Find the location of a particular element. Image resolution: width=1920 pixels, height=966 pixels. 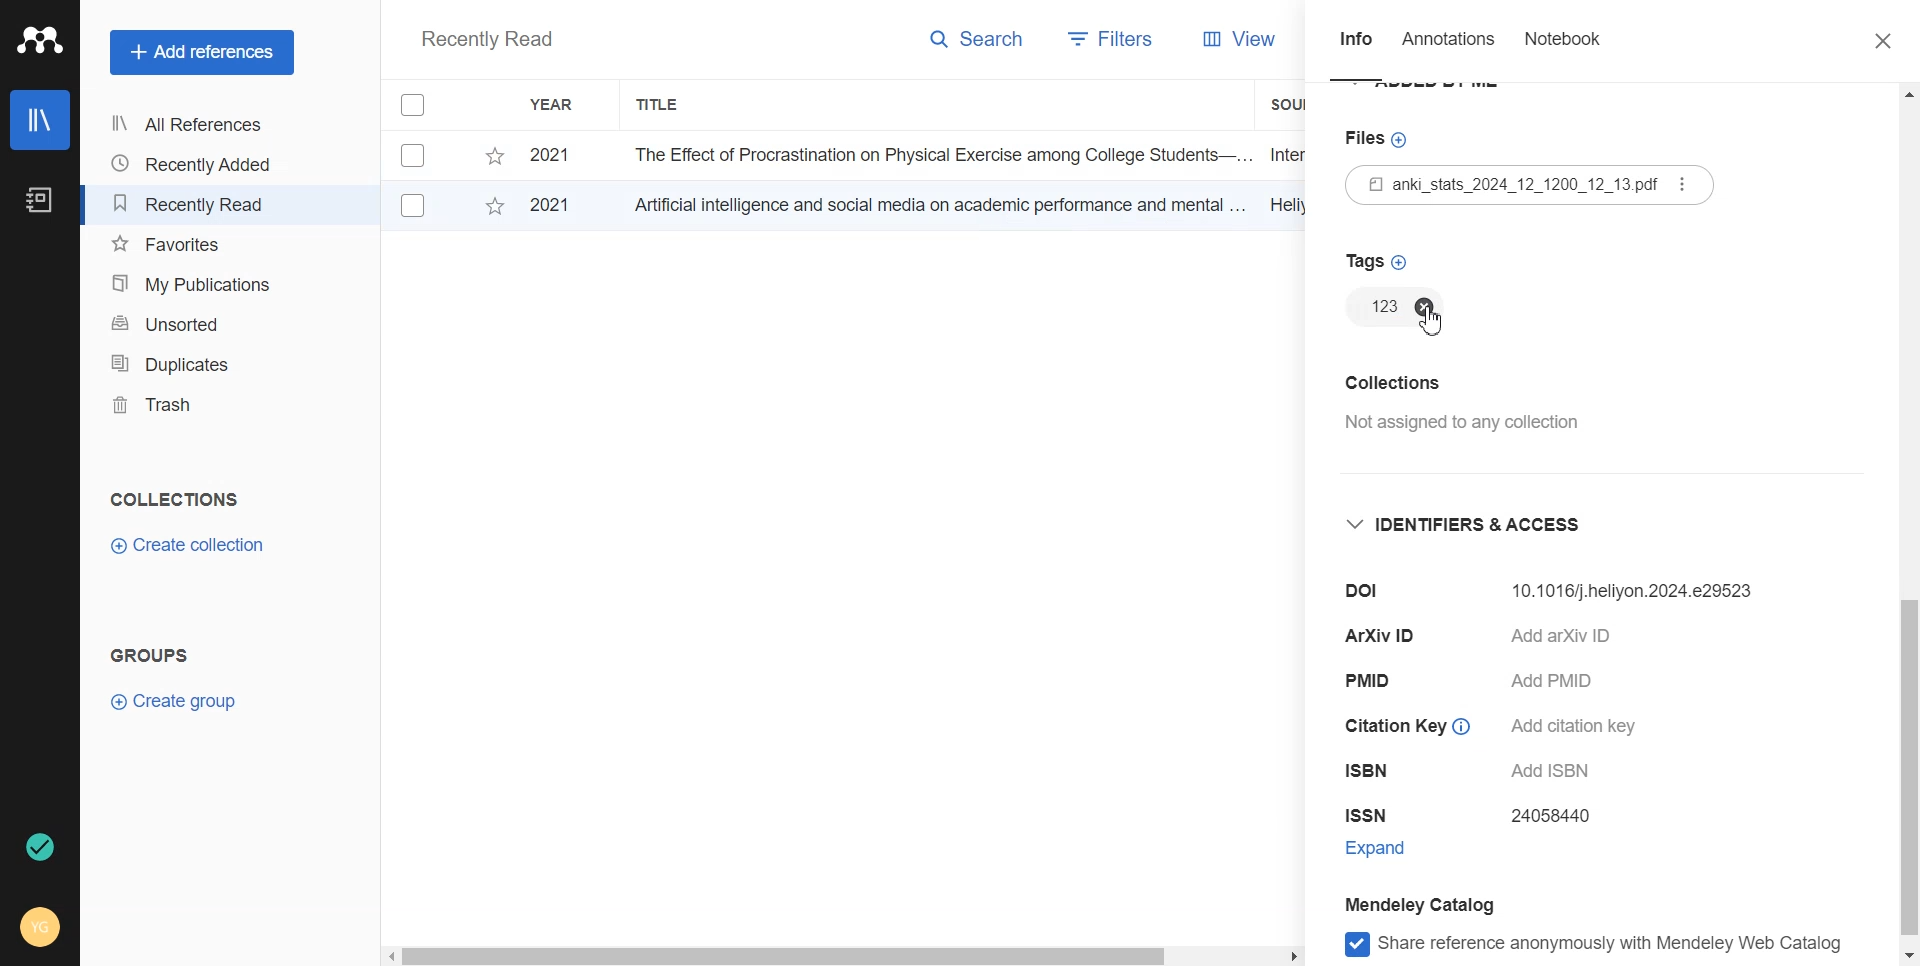

Starred is located at coordinates (494, 156).